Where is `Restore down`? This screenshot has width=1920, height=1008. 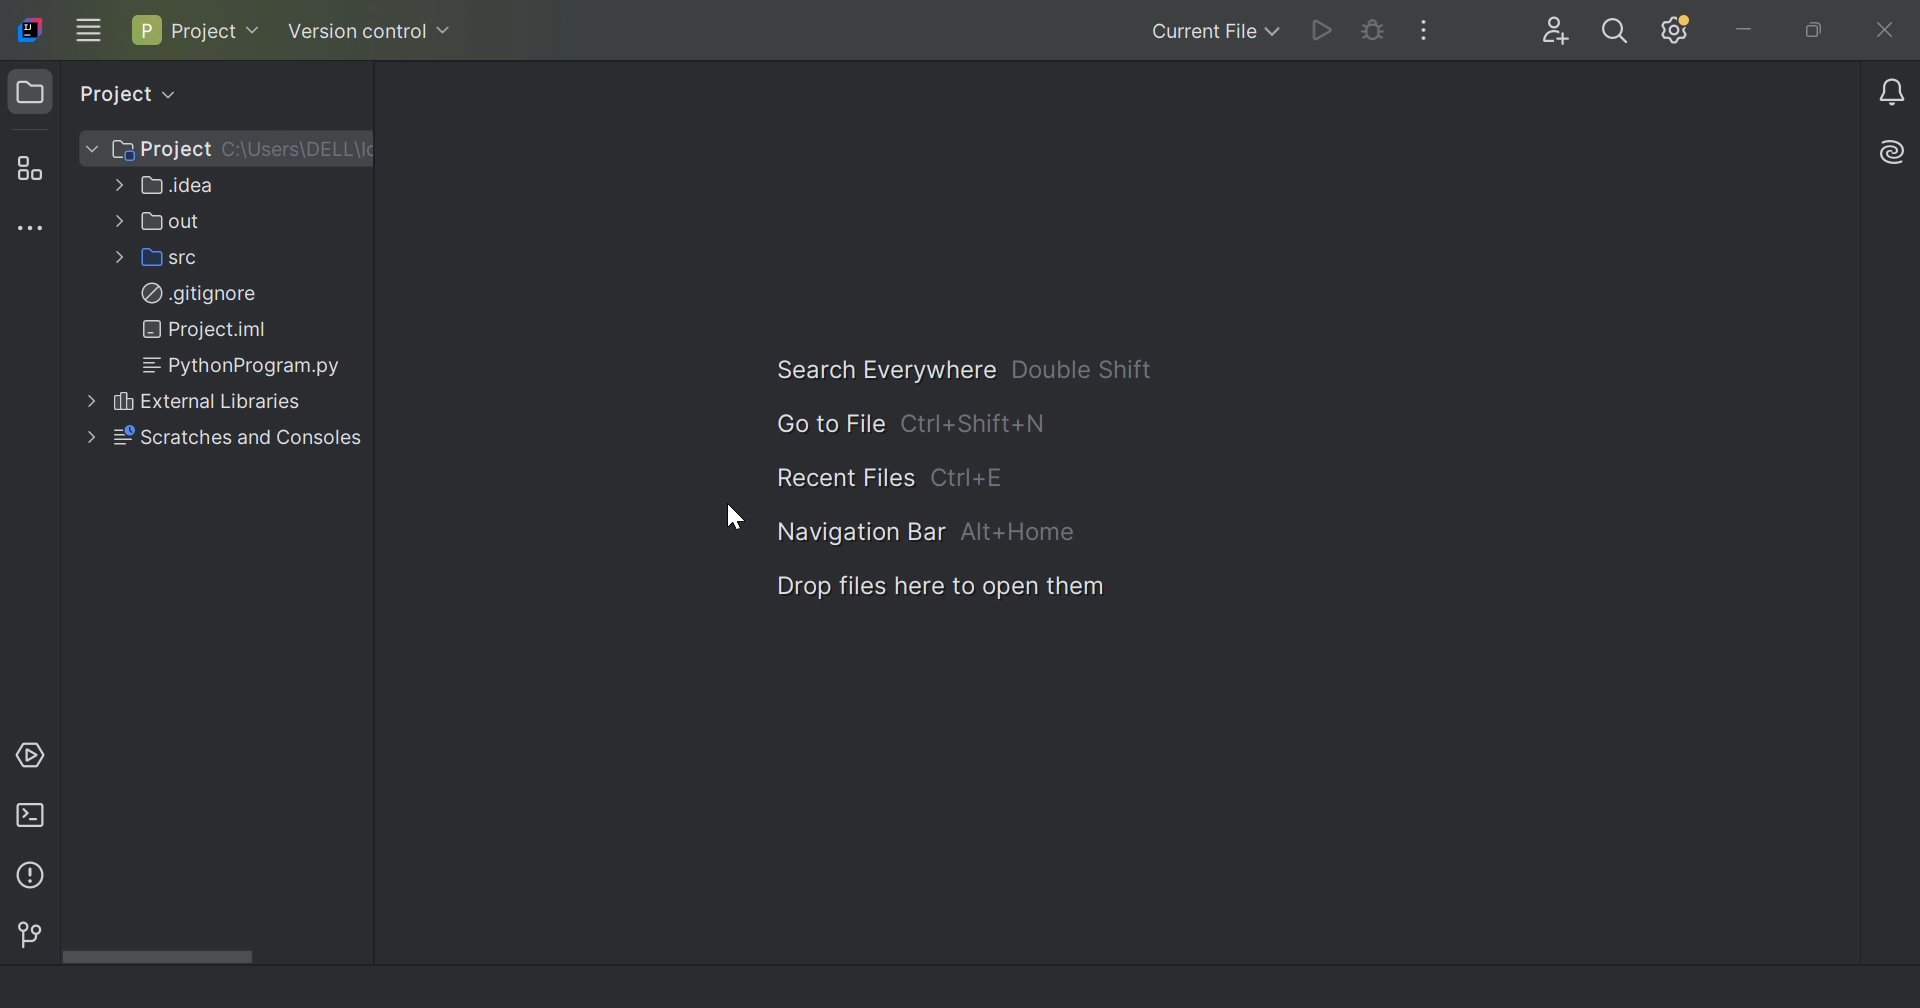 Restore down is located at coordinates (1811, 32).